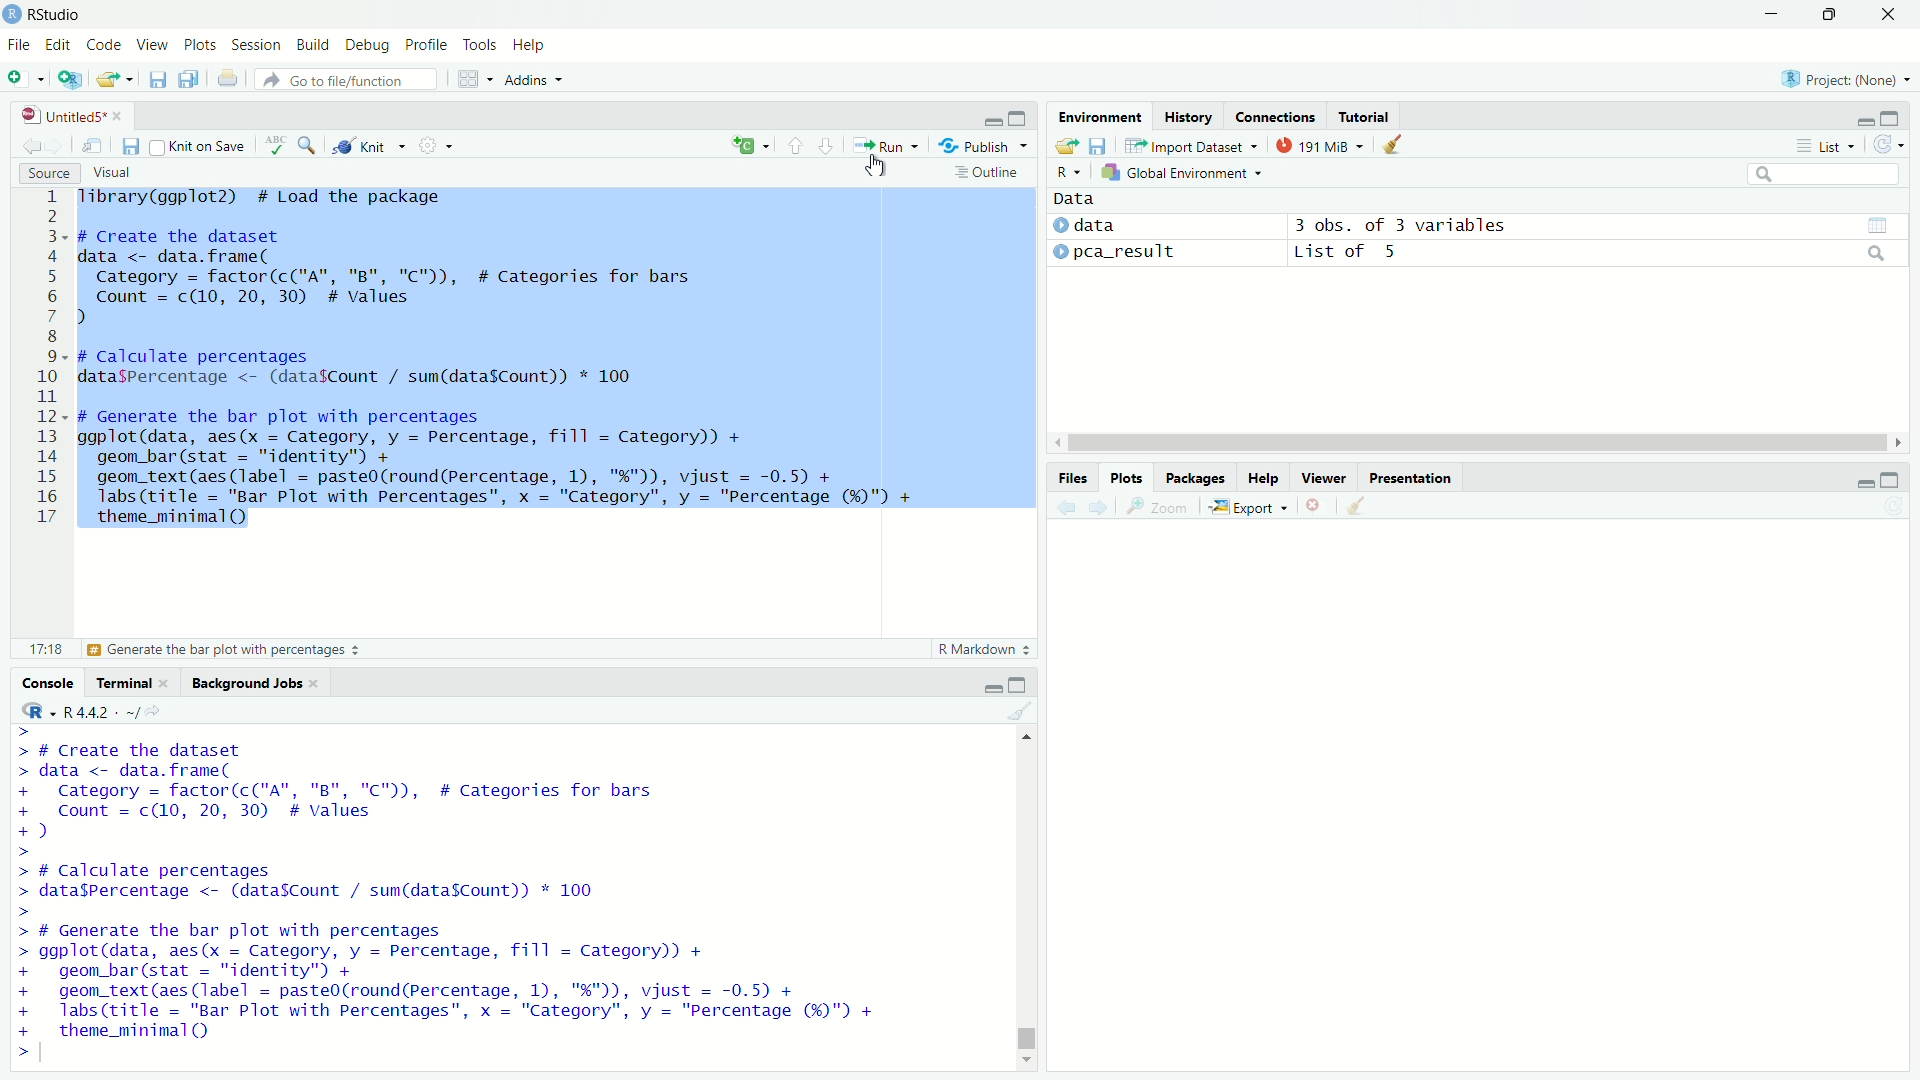 The height and width of the screenshot is (1080, 1920). What do you see at coordinates (48, 172) in the screenshot?
I see `source` at bounding box center [48, 172].